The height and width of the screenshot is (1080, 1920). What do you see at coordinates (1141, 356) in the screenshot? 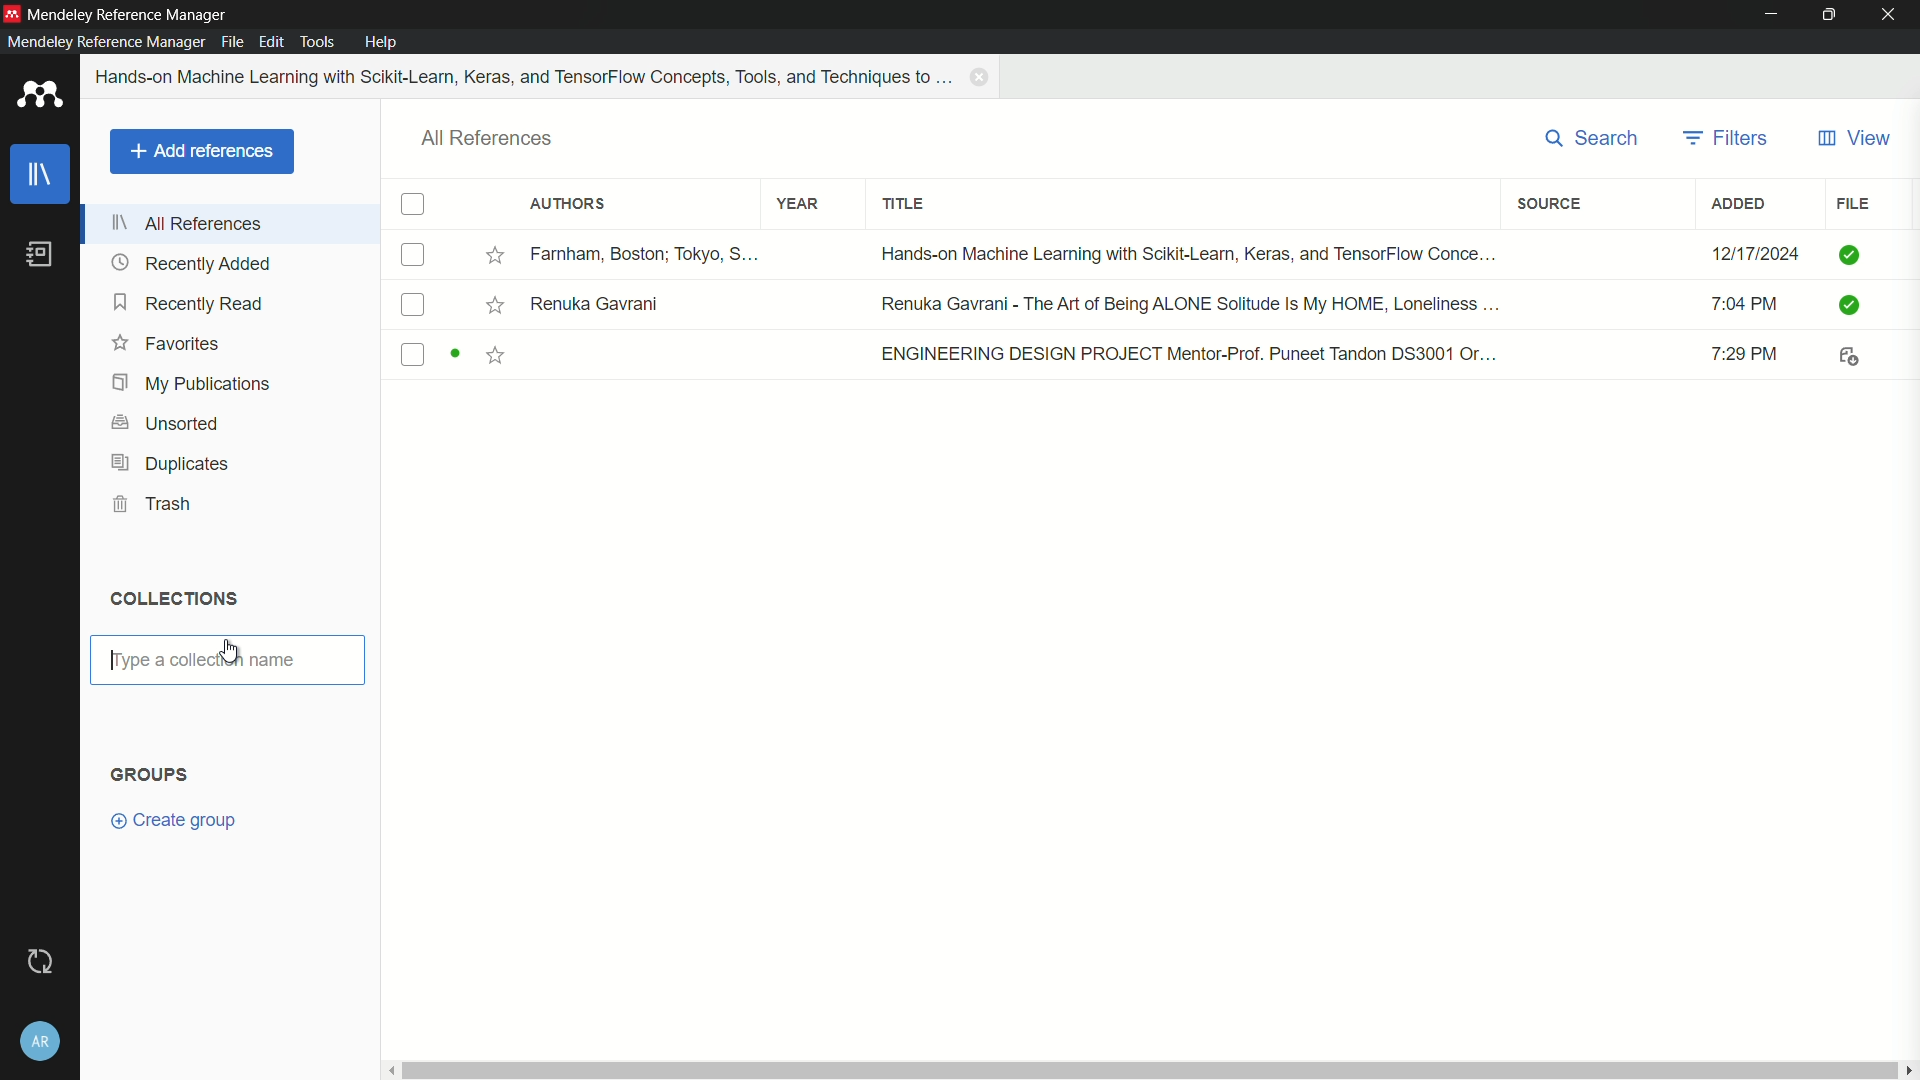
I see `book-3` at bounding box center [1141, 356].